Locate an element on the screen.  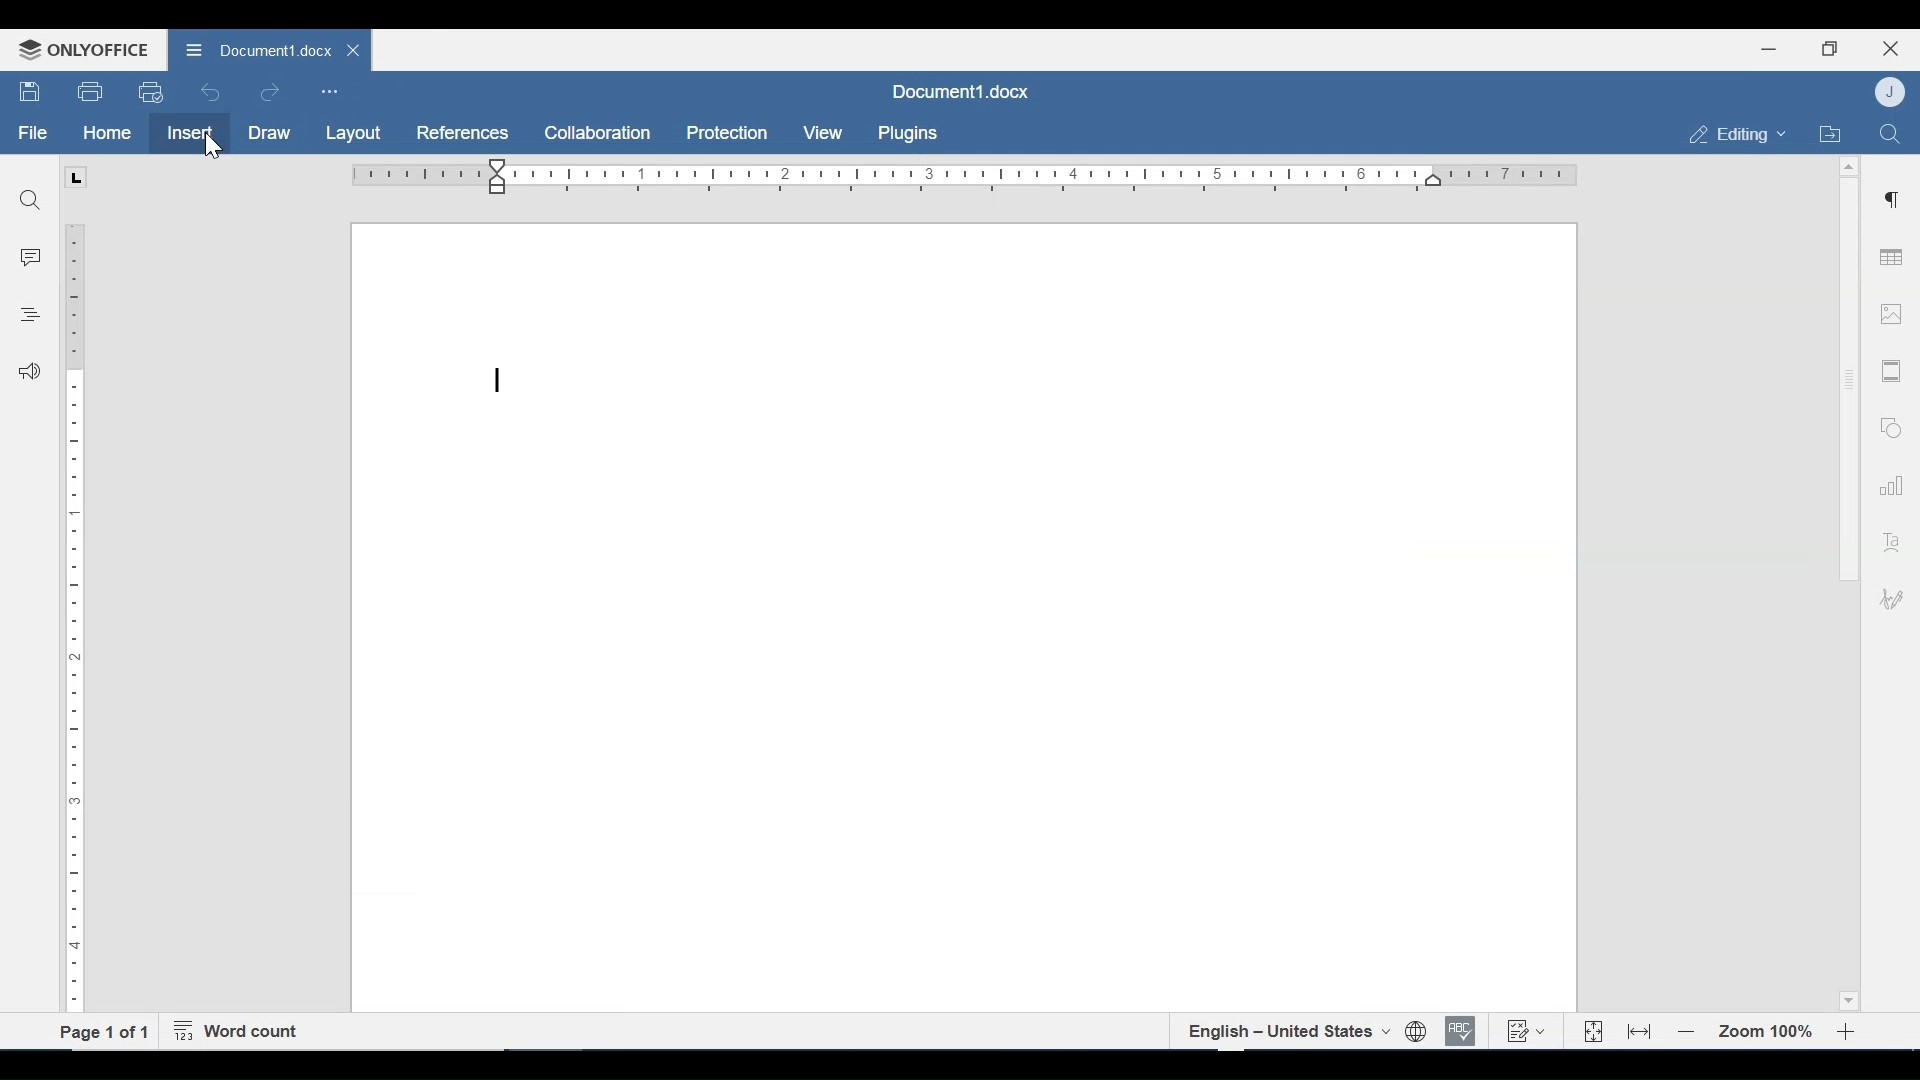
Fit to Page is located at coordinates (1591, 1032).